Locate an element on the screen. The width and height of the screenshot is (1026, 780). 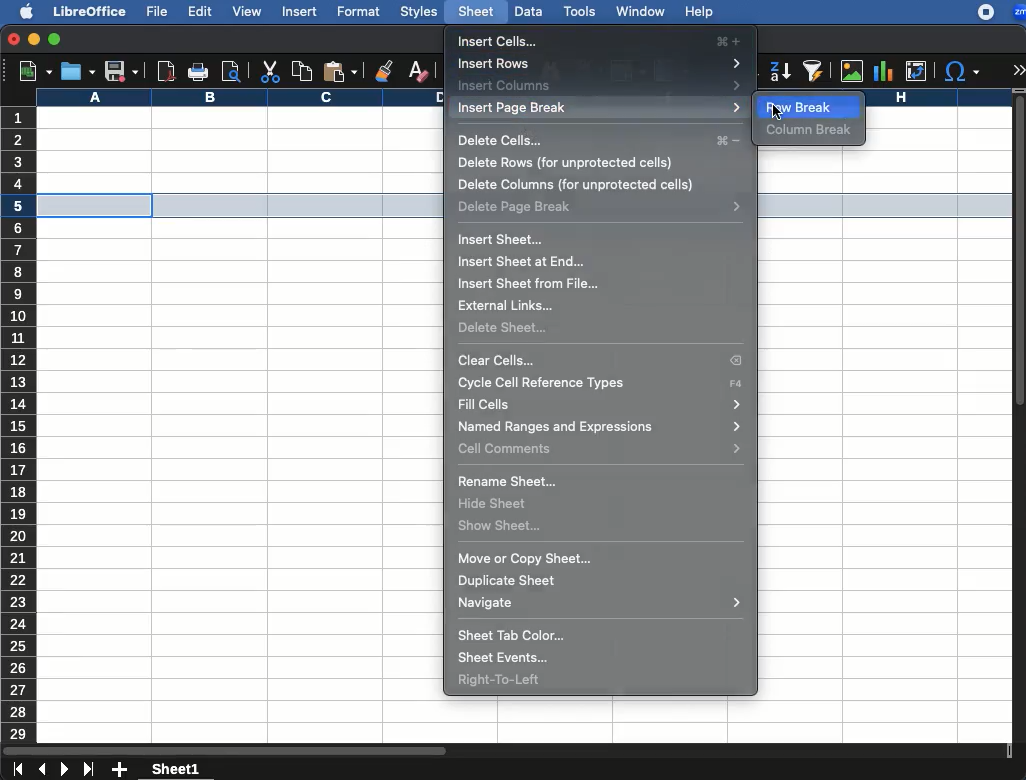
sheet is located at coordinates (474, 11).